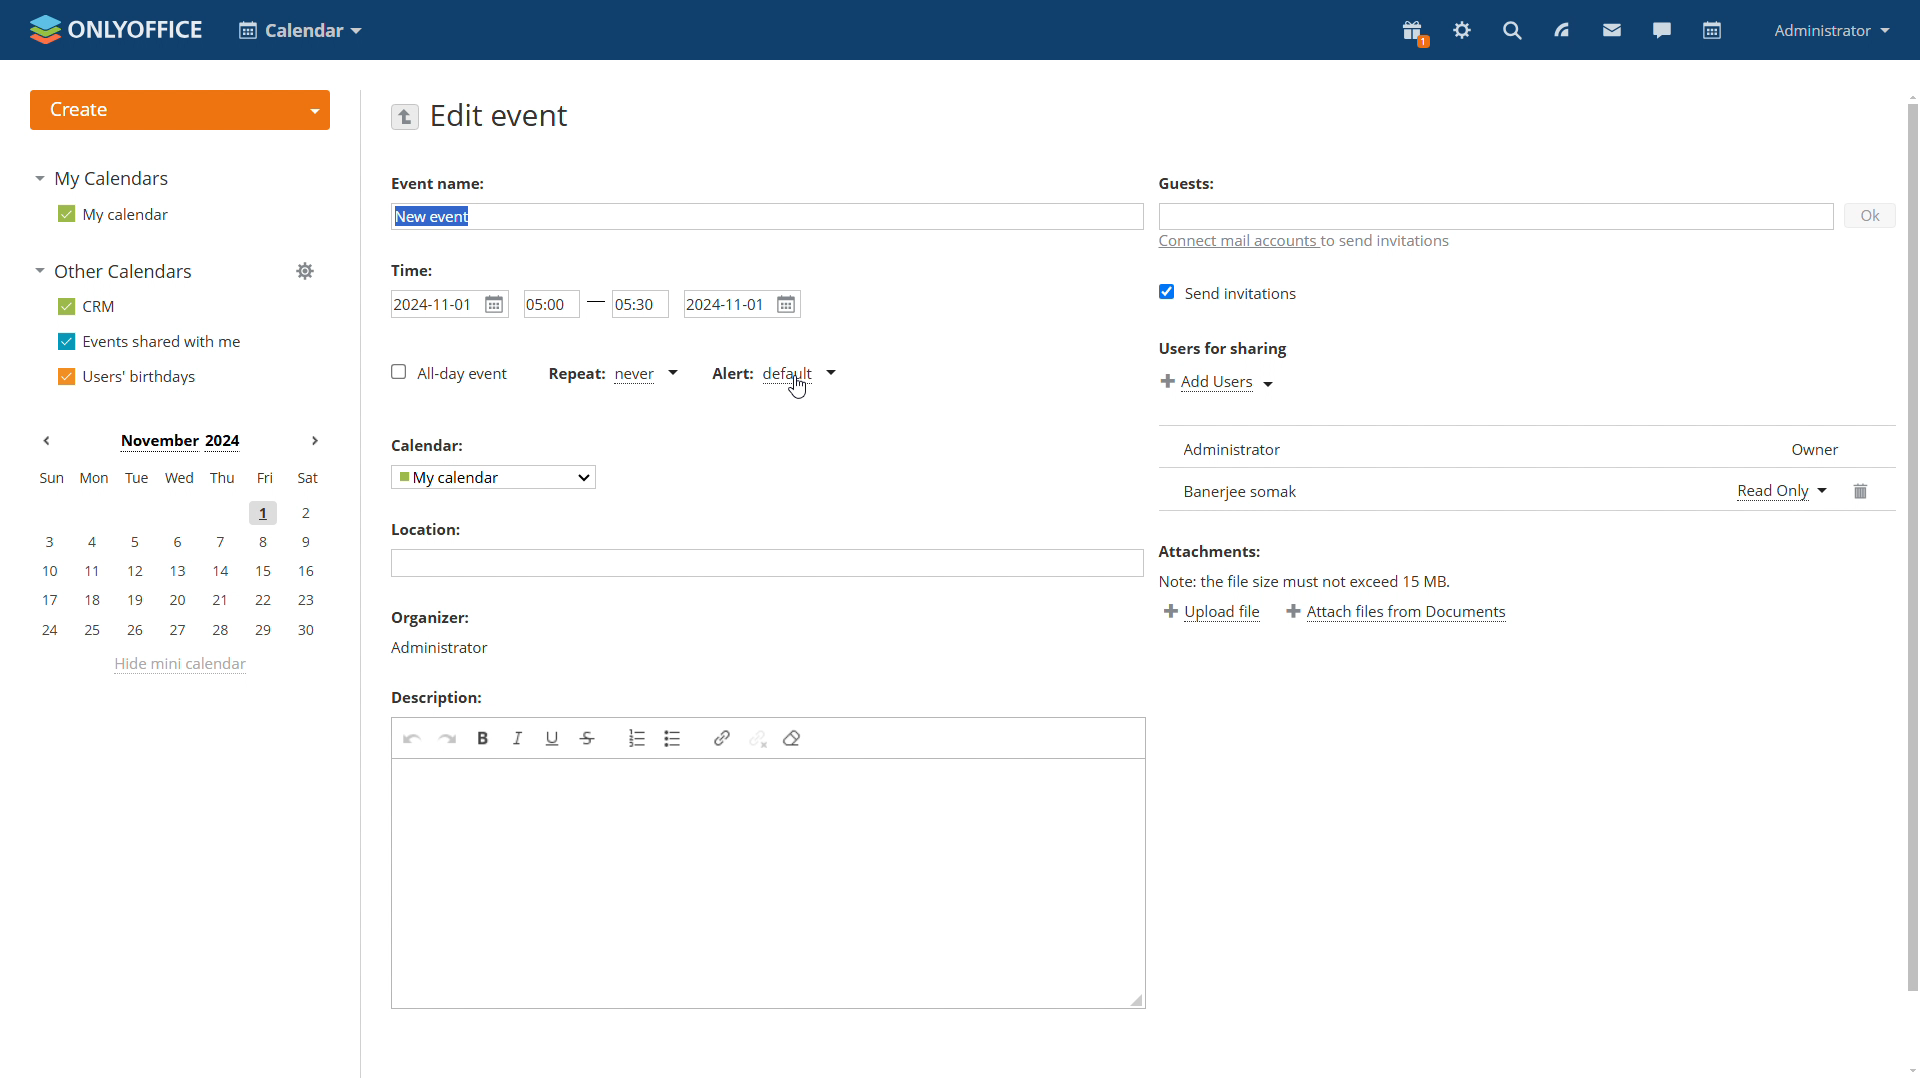 The image size is (1920, 1080). I want to click on Next month, so click(314, 441).